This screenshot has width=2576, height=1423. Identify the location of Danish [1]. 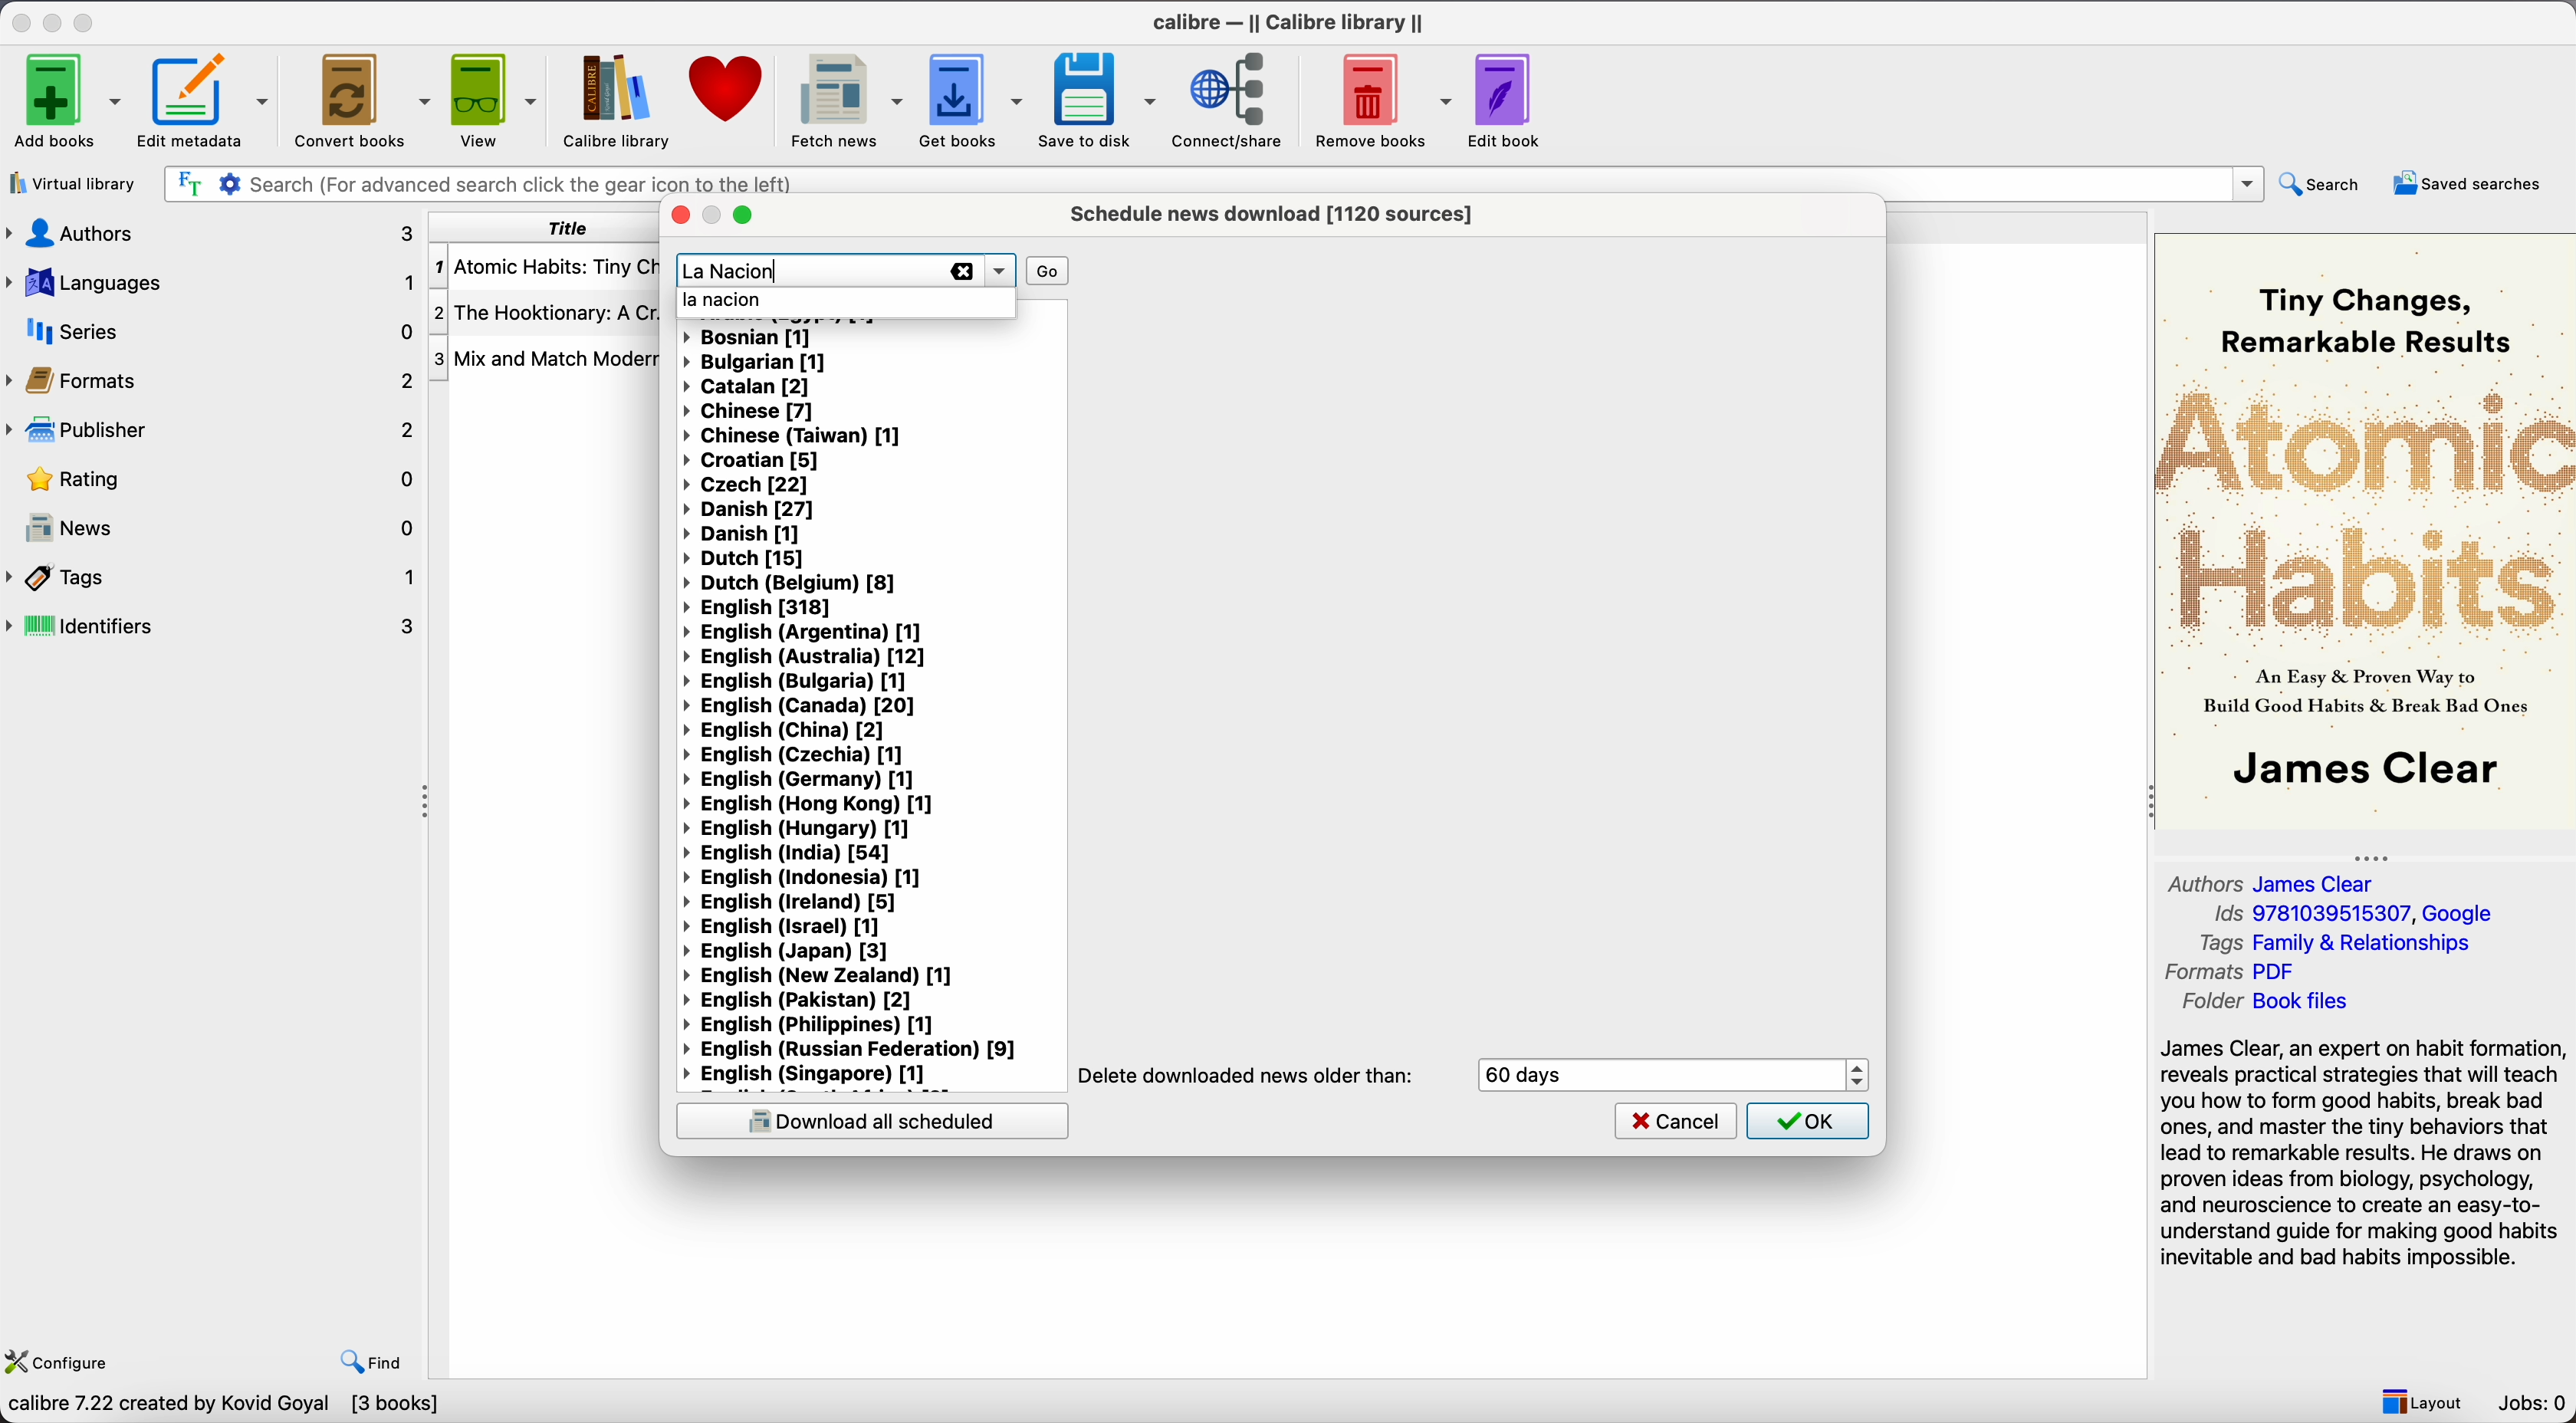
(739, 535).